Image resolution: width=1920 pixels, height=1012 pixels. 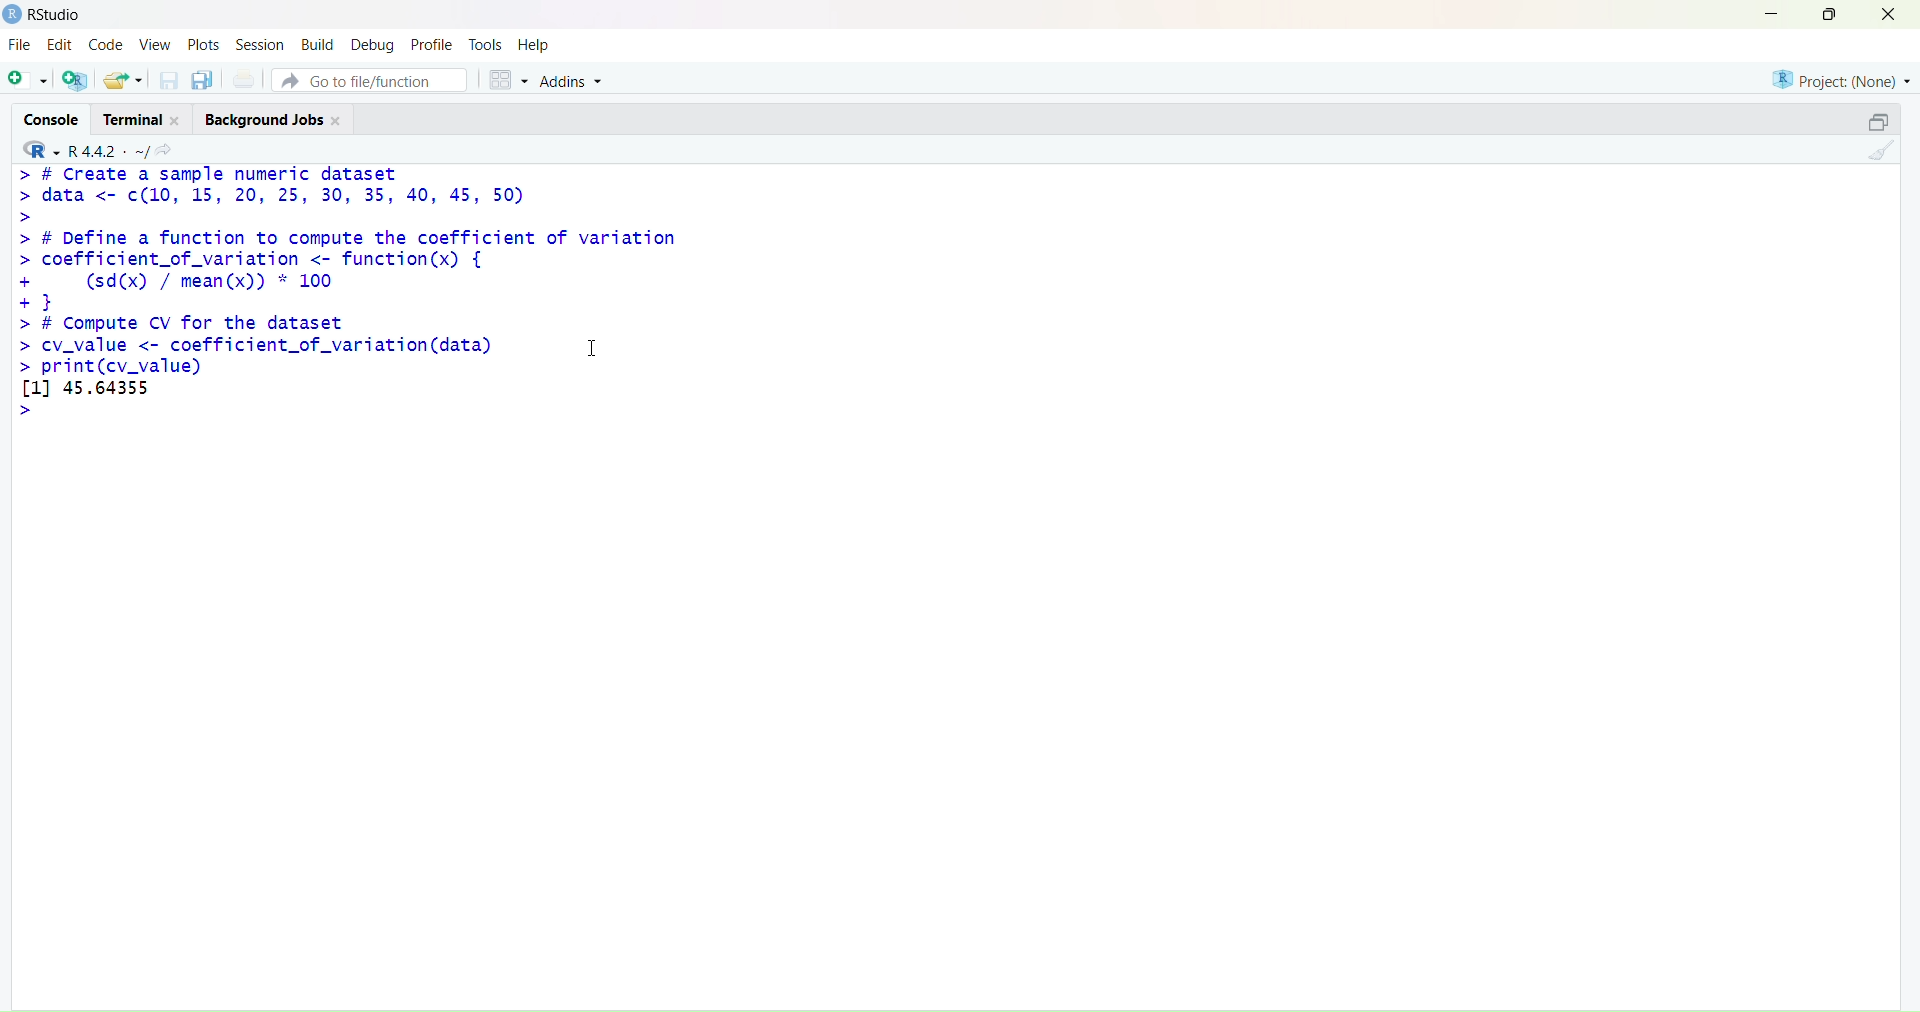 I want to click on file, so click(x=18, y=44).